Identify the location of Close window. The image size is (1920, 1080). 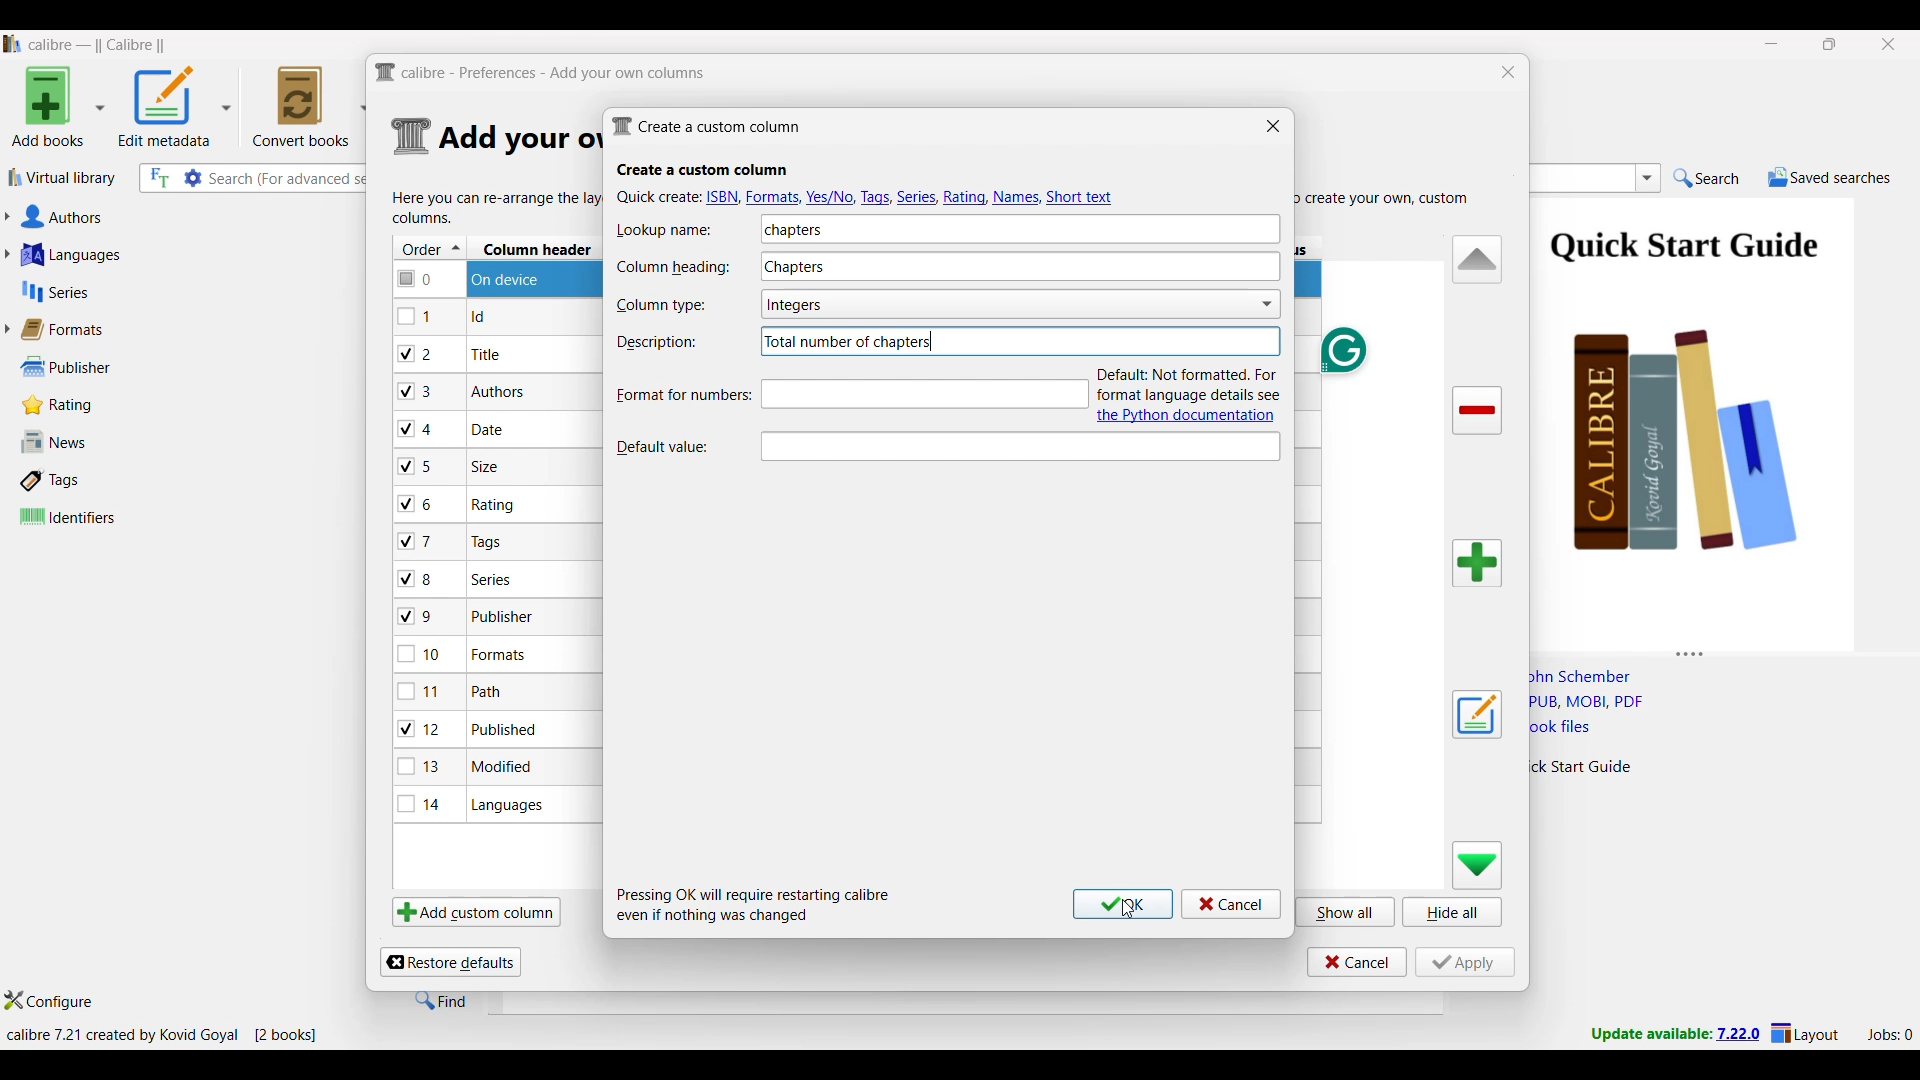
(1273, 125).